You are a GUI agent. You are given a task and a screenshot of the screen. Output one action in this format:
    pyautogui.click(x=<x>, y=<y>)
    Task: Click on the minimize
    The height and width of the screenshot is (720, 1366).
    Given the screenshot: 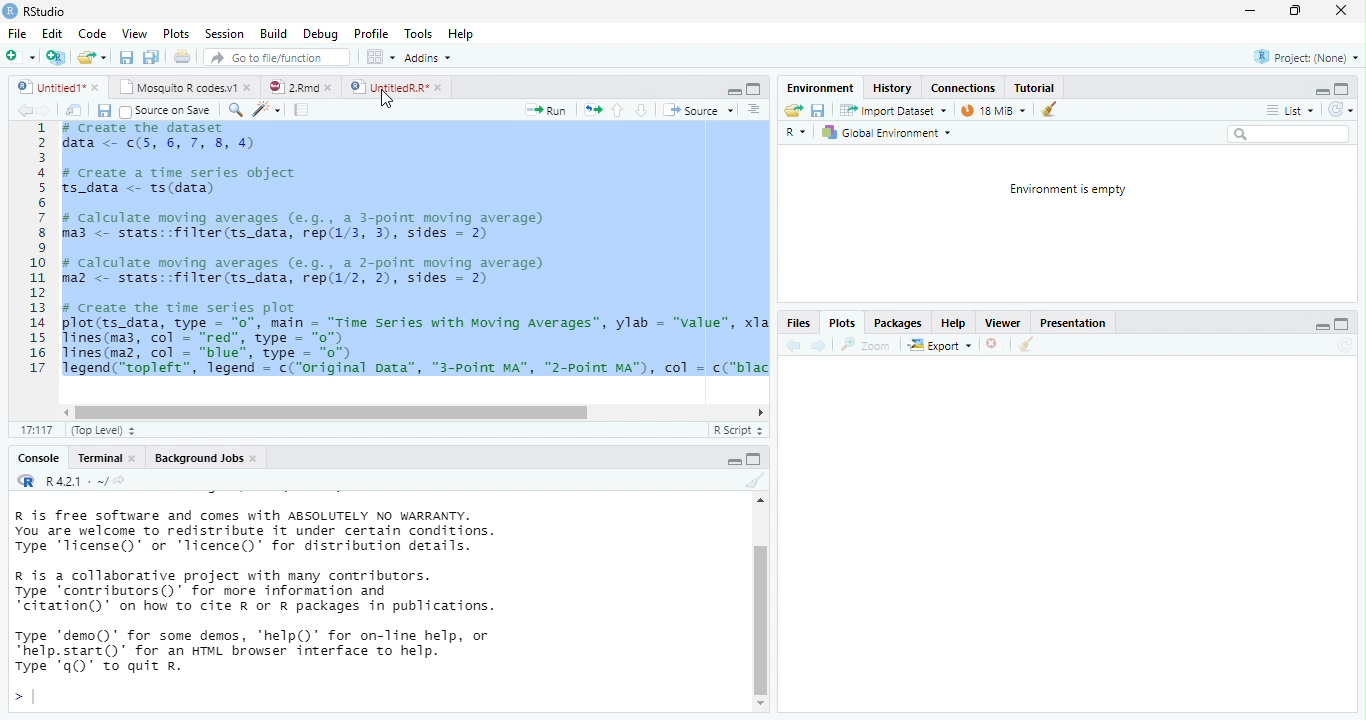 What is the action you would take?
    pyautogui.click(x=734, y=92)
    